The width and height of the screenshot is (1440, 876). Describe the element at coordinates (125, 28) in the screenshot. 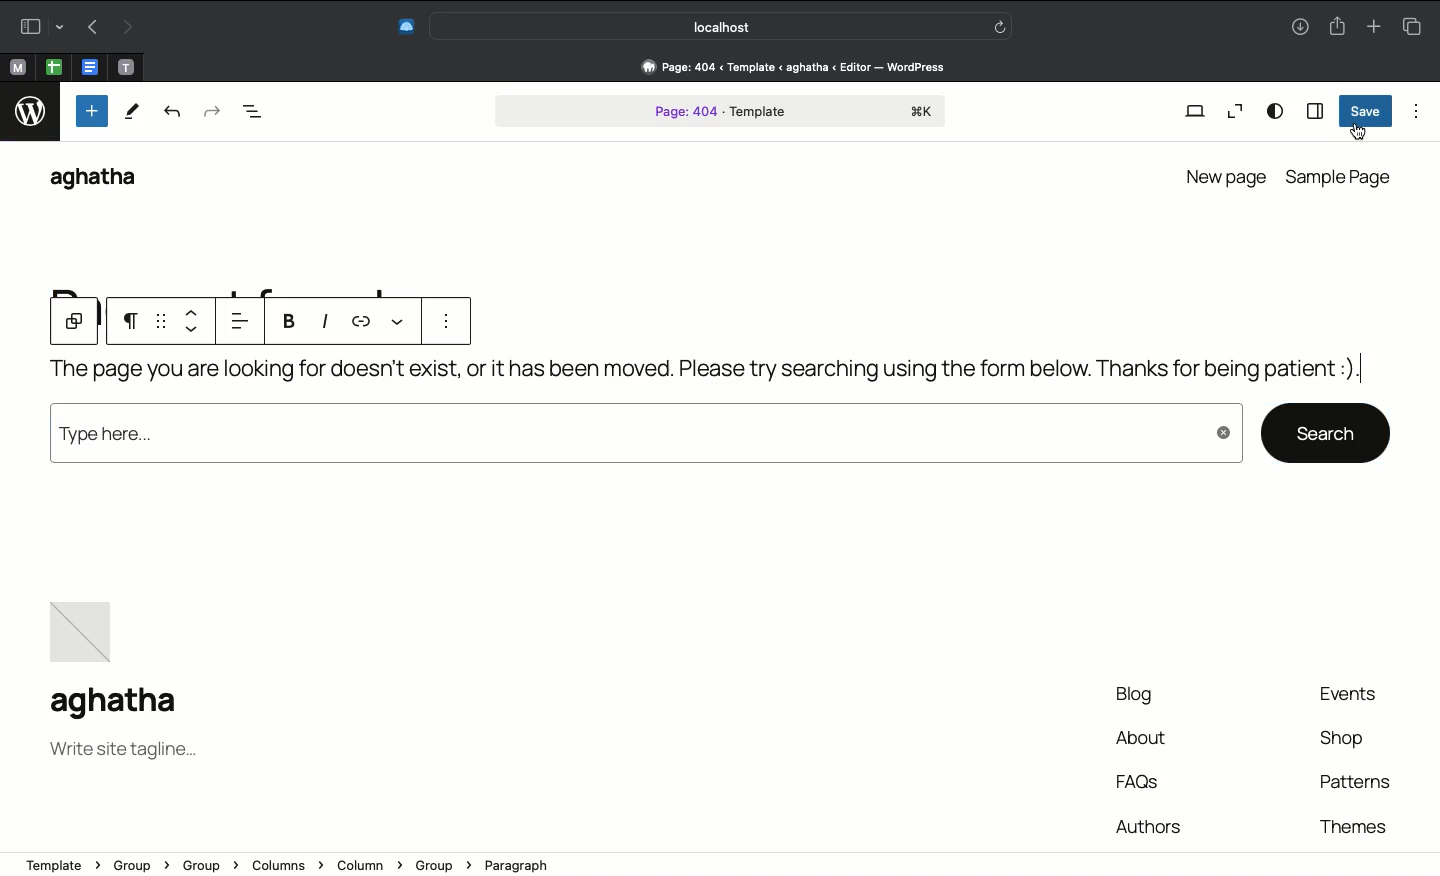

I see `Redo` at that location.